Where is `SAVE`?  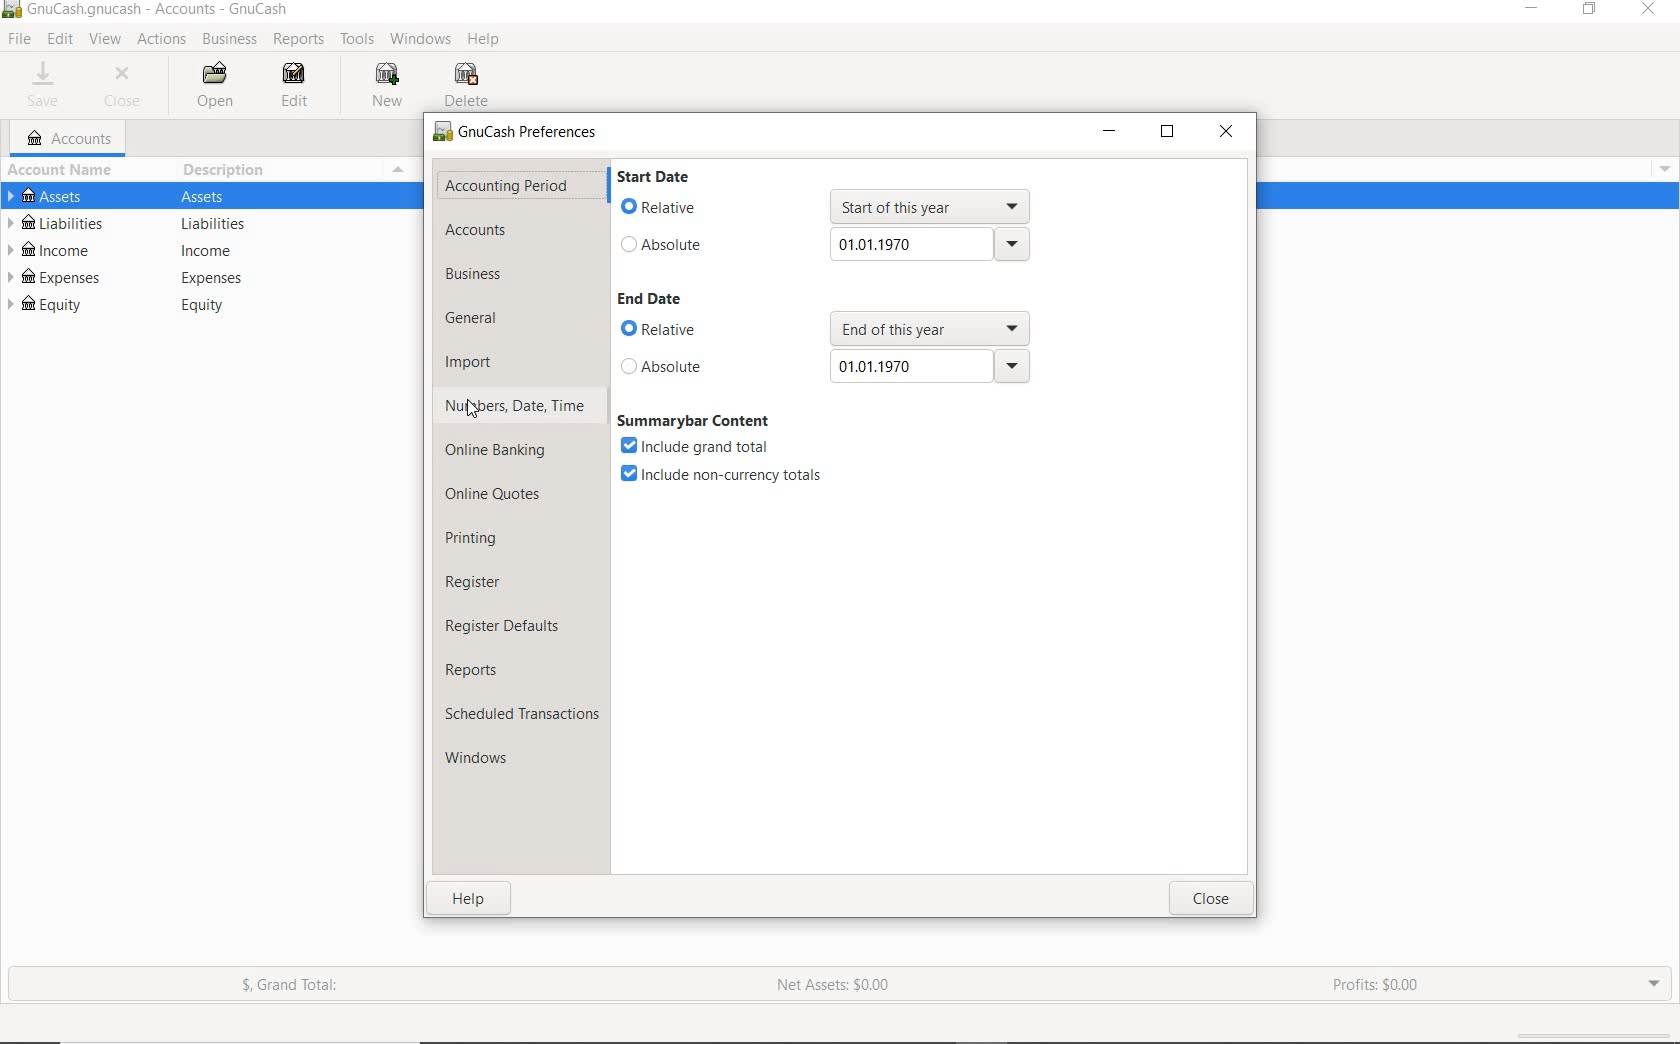 SAVE is located at coordinates (49, 85).